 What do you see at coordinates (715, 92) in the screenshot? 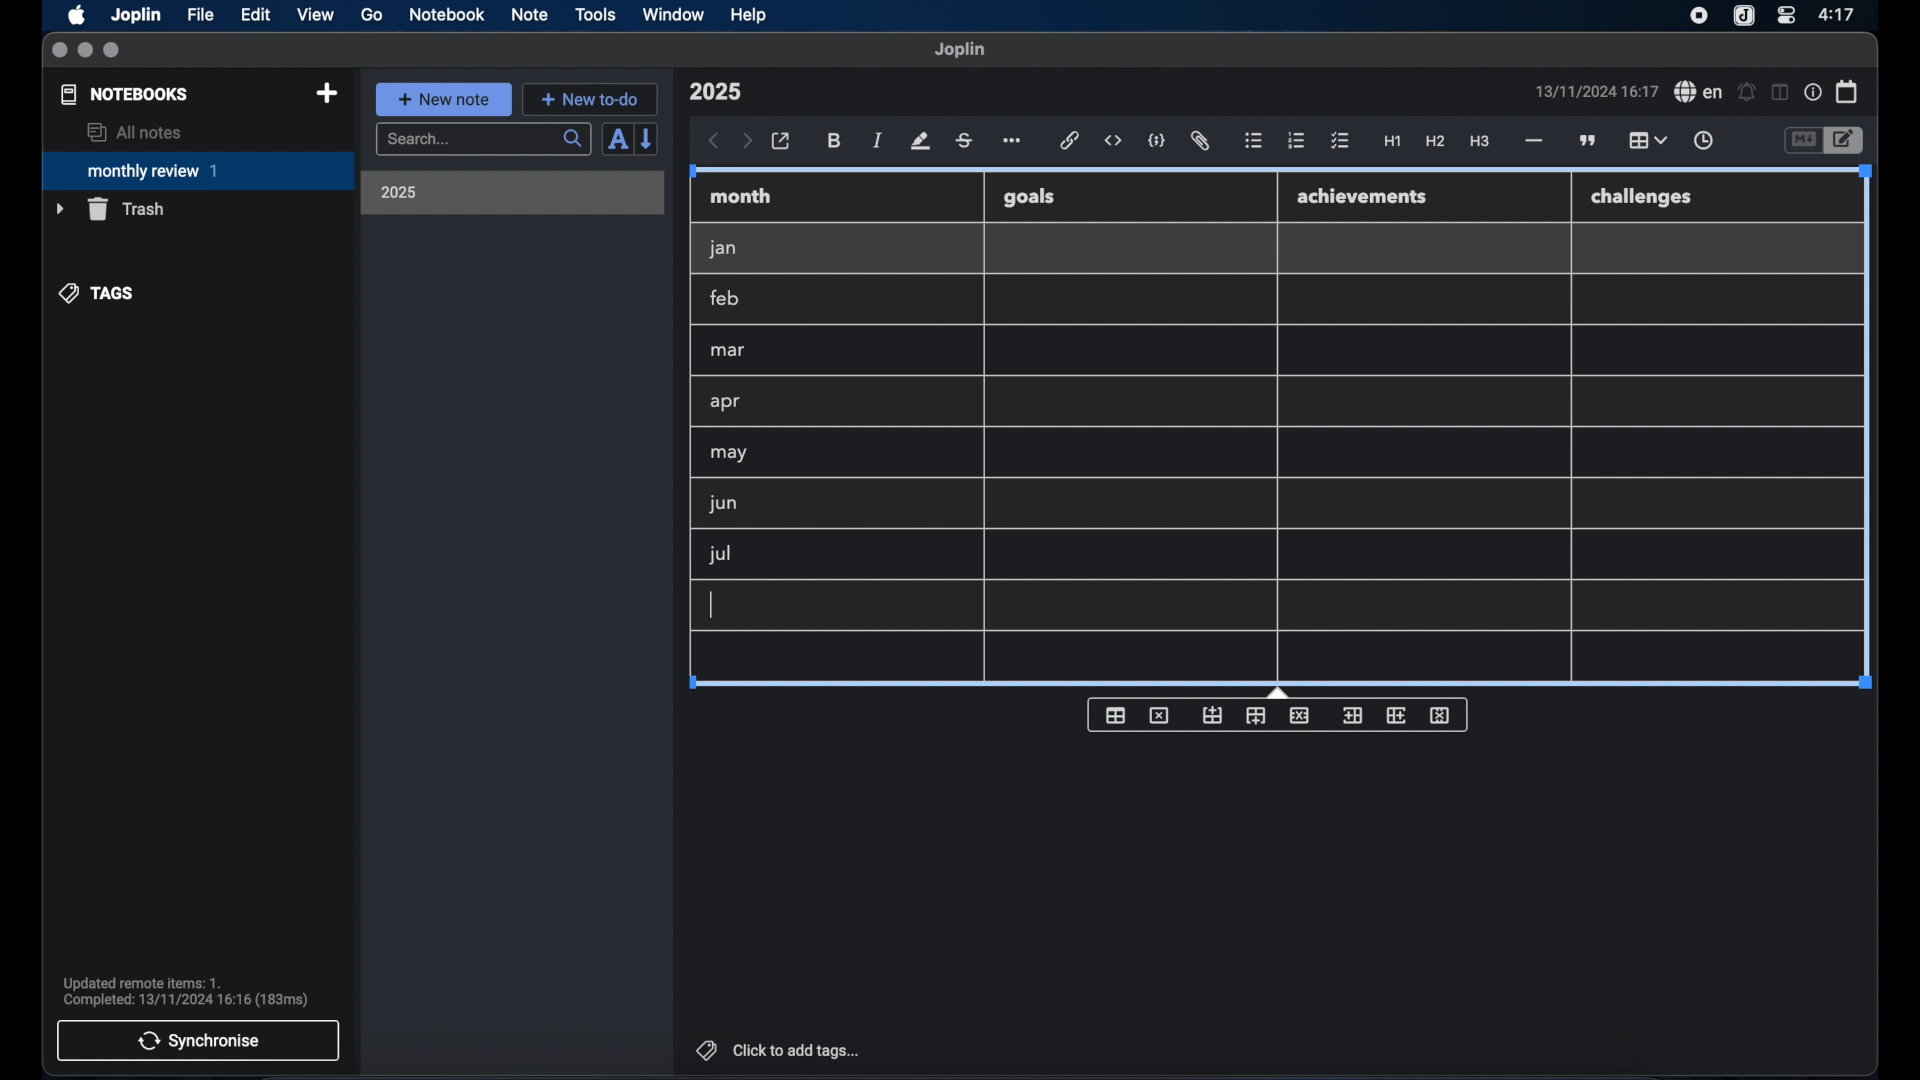
I see `note title` at bounding box center [715, 92].